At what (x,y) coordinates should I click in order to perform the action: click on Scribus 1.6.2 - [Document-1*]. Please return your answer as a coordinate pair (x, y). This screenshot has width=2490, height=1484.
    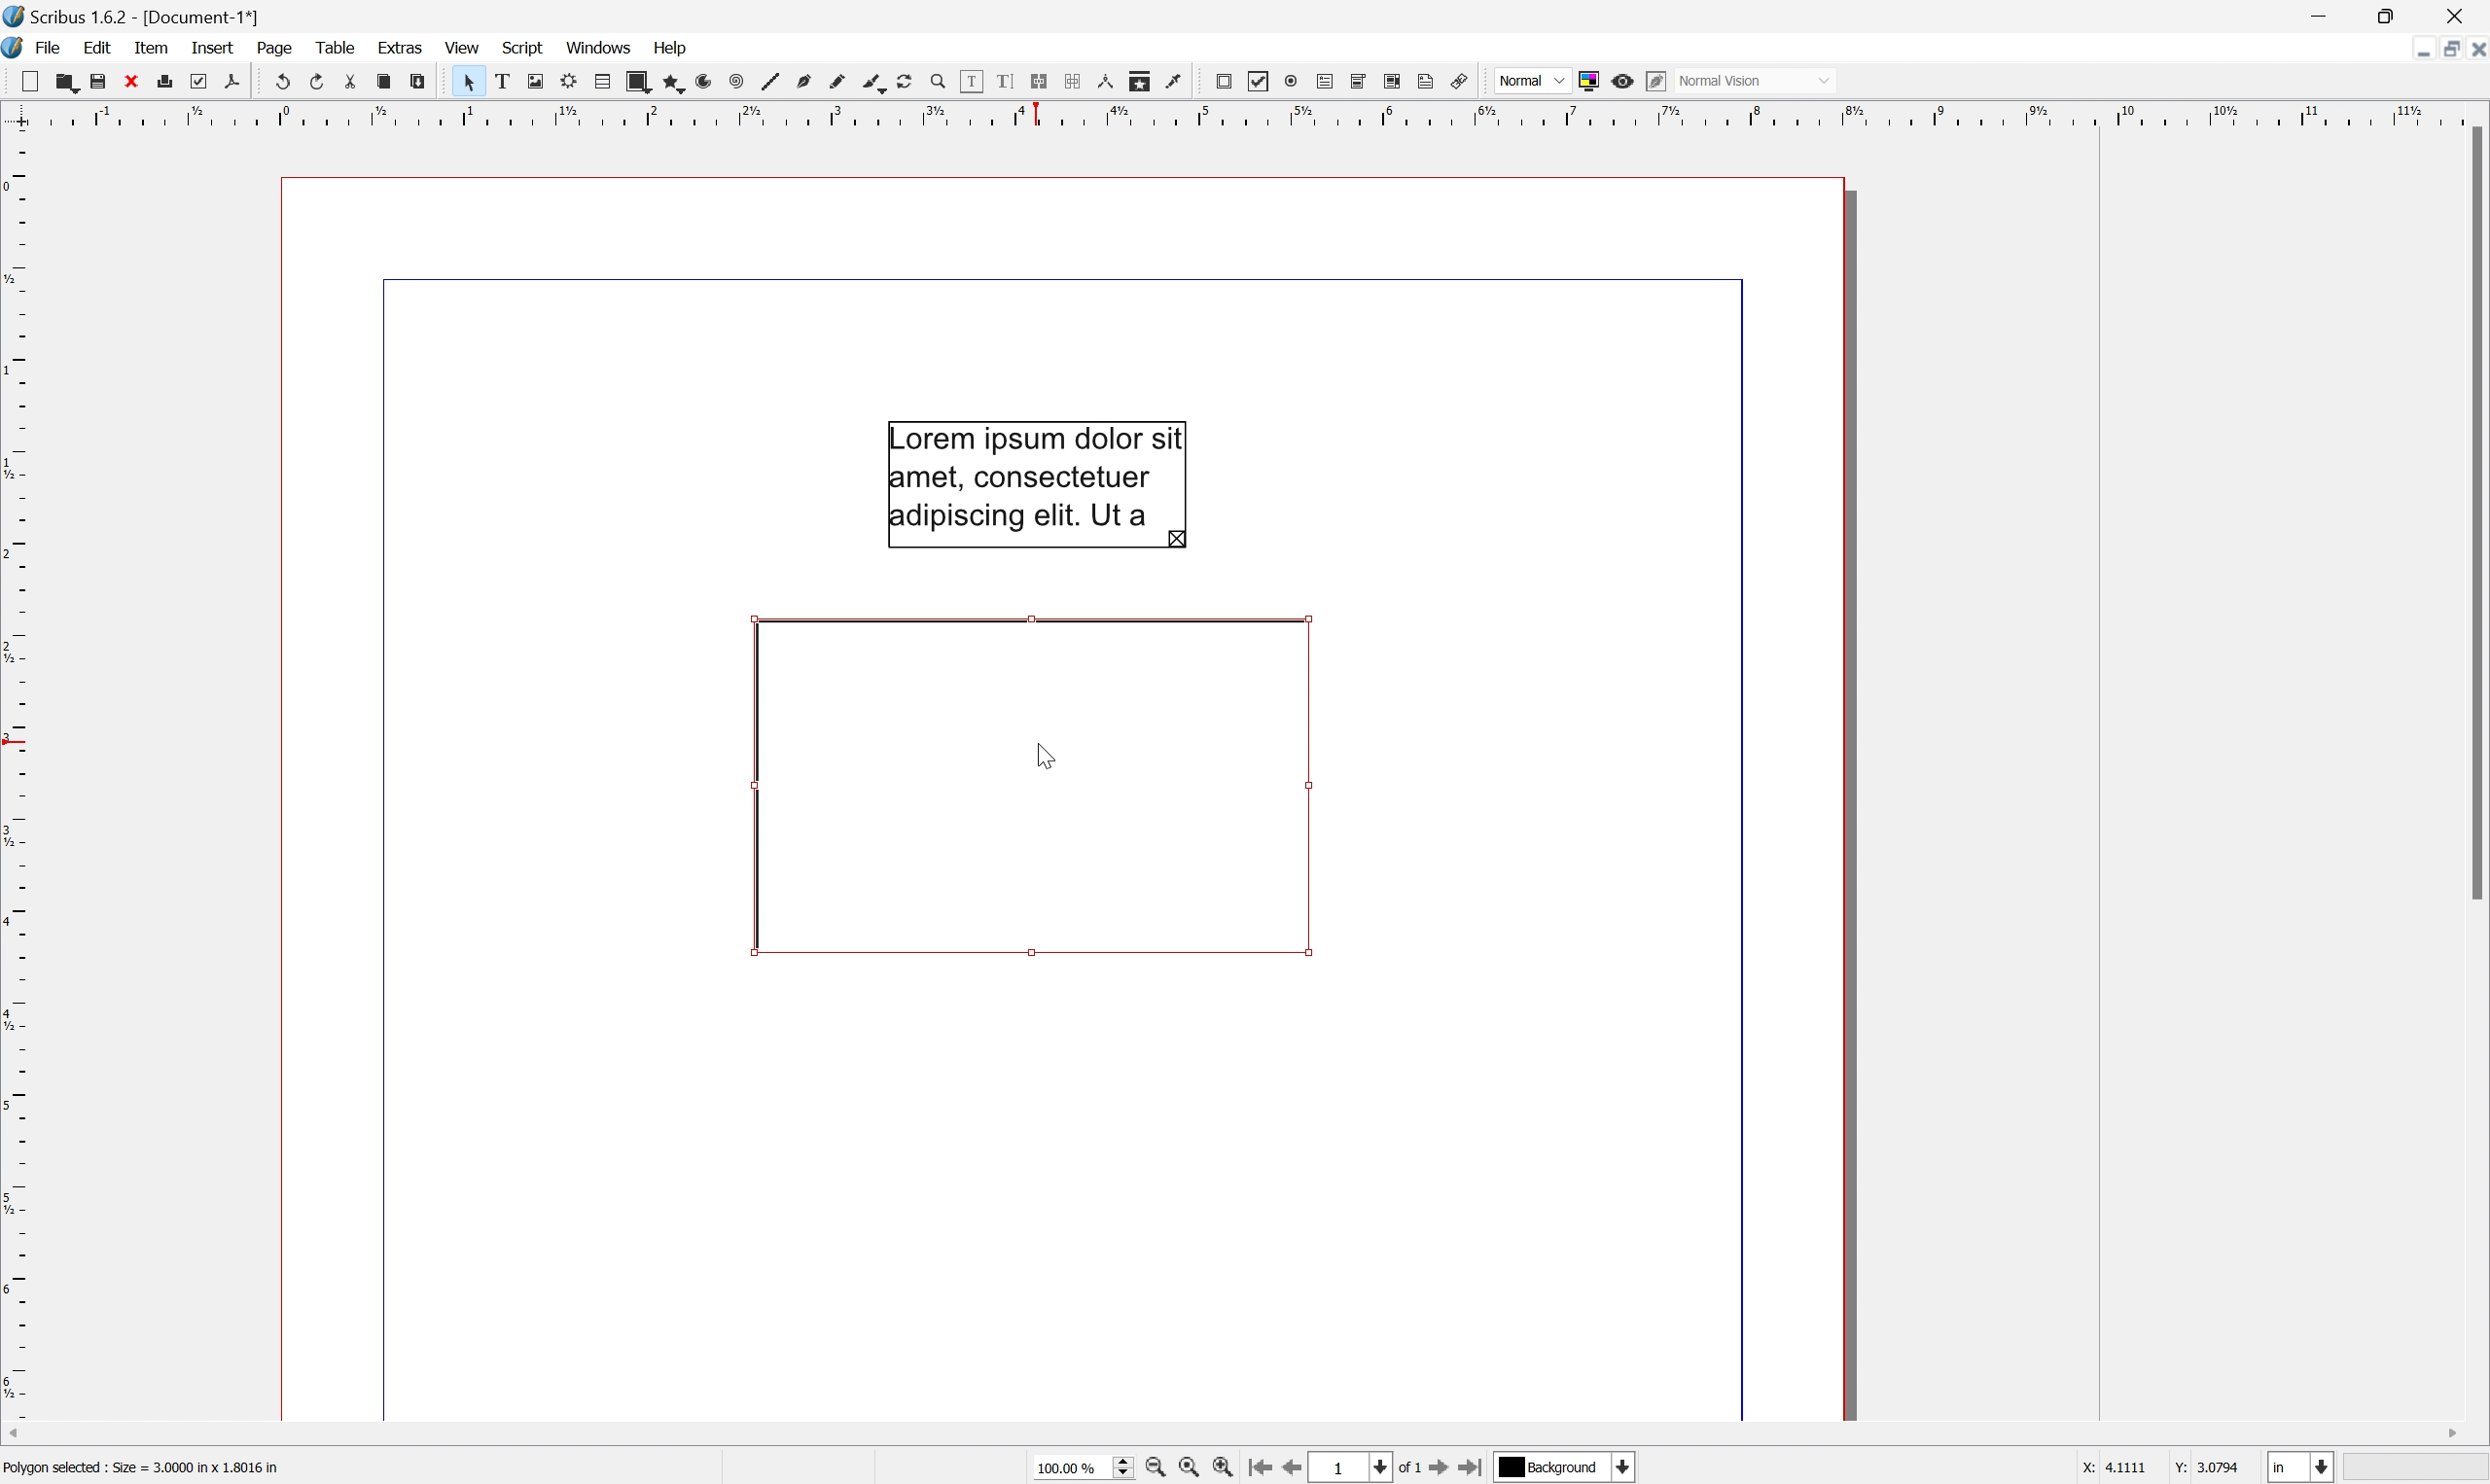
    Looking at the image, I should click on (128, 18).